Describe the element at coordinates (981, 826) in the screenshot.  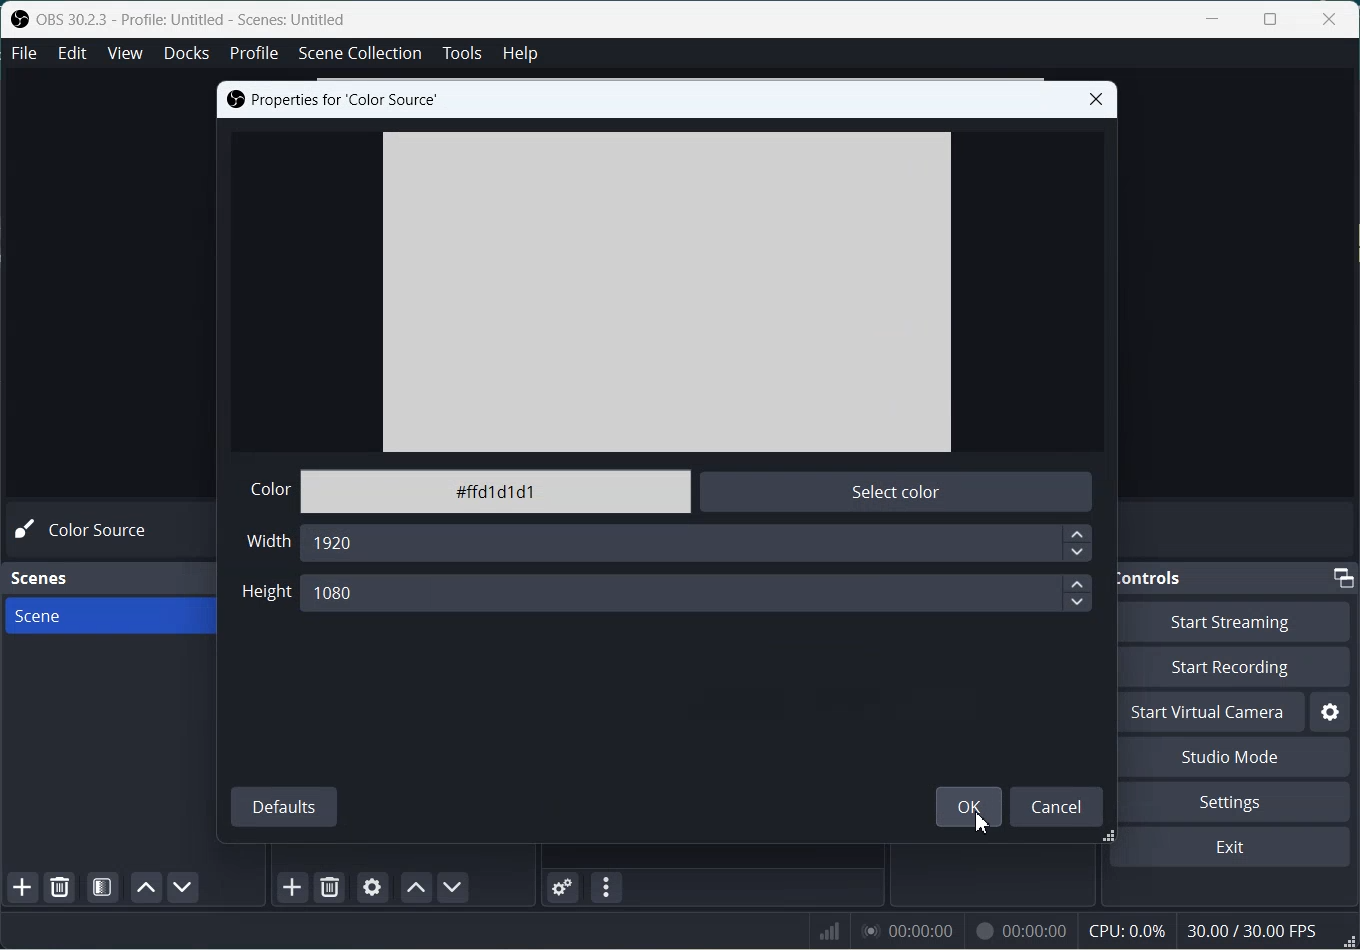
I see `Cursor` at that location.